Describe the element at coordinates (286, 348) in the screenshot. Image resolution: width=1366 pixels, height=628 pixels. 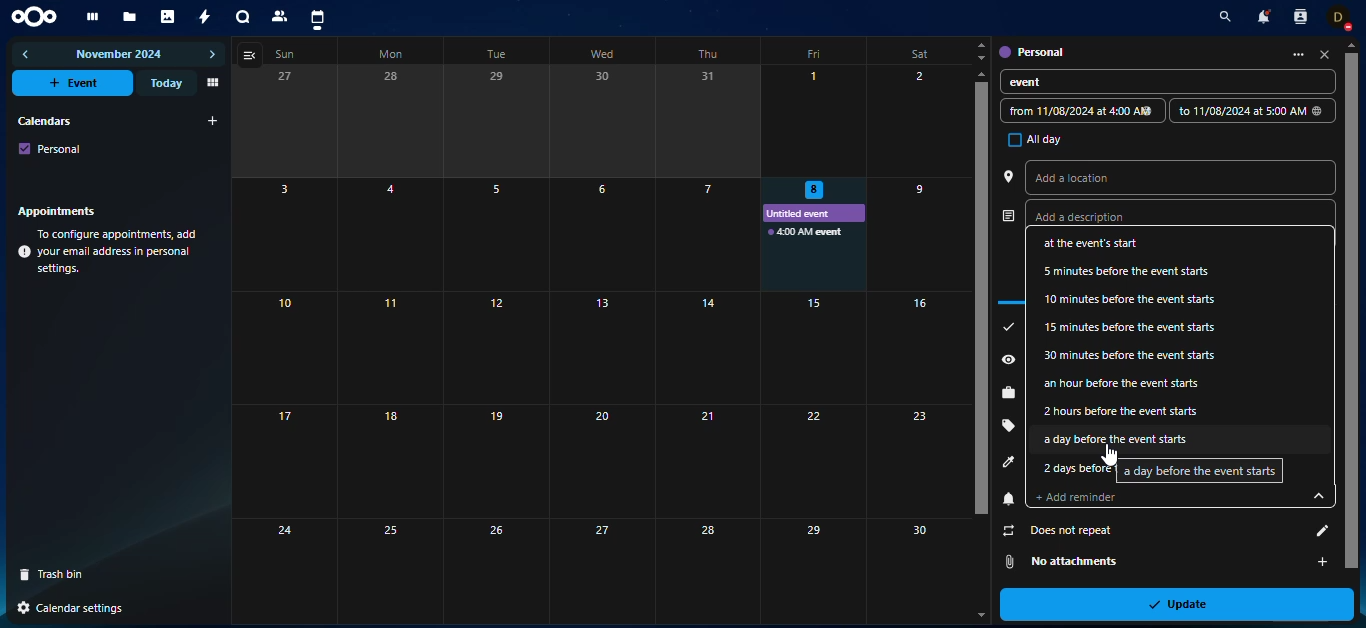
I see `10` at that location.